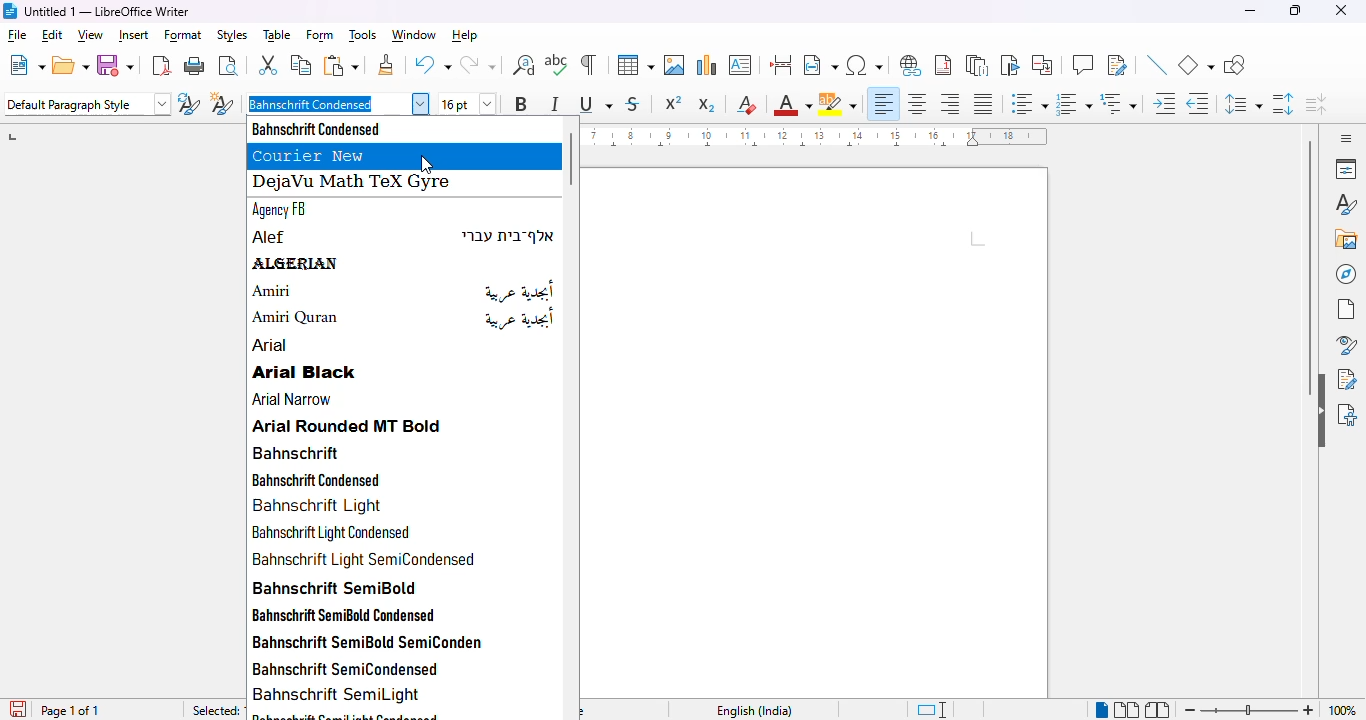 The image size is (1366, 720). Describe the element at coordinates (403, 237) in the screenshot. I see `alef` at that location.